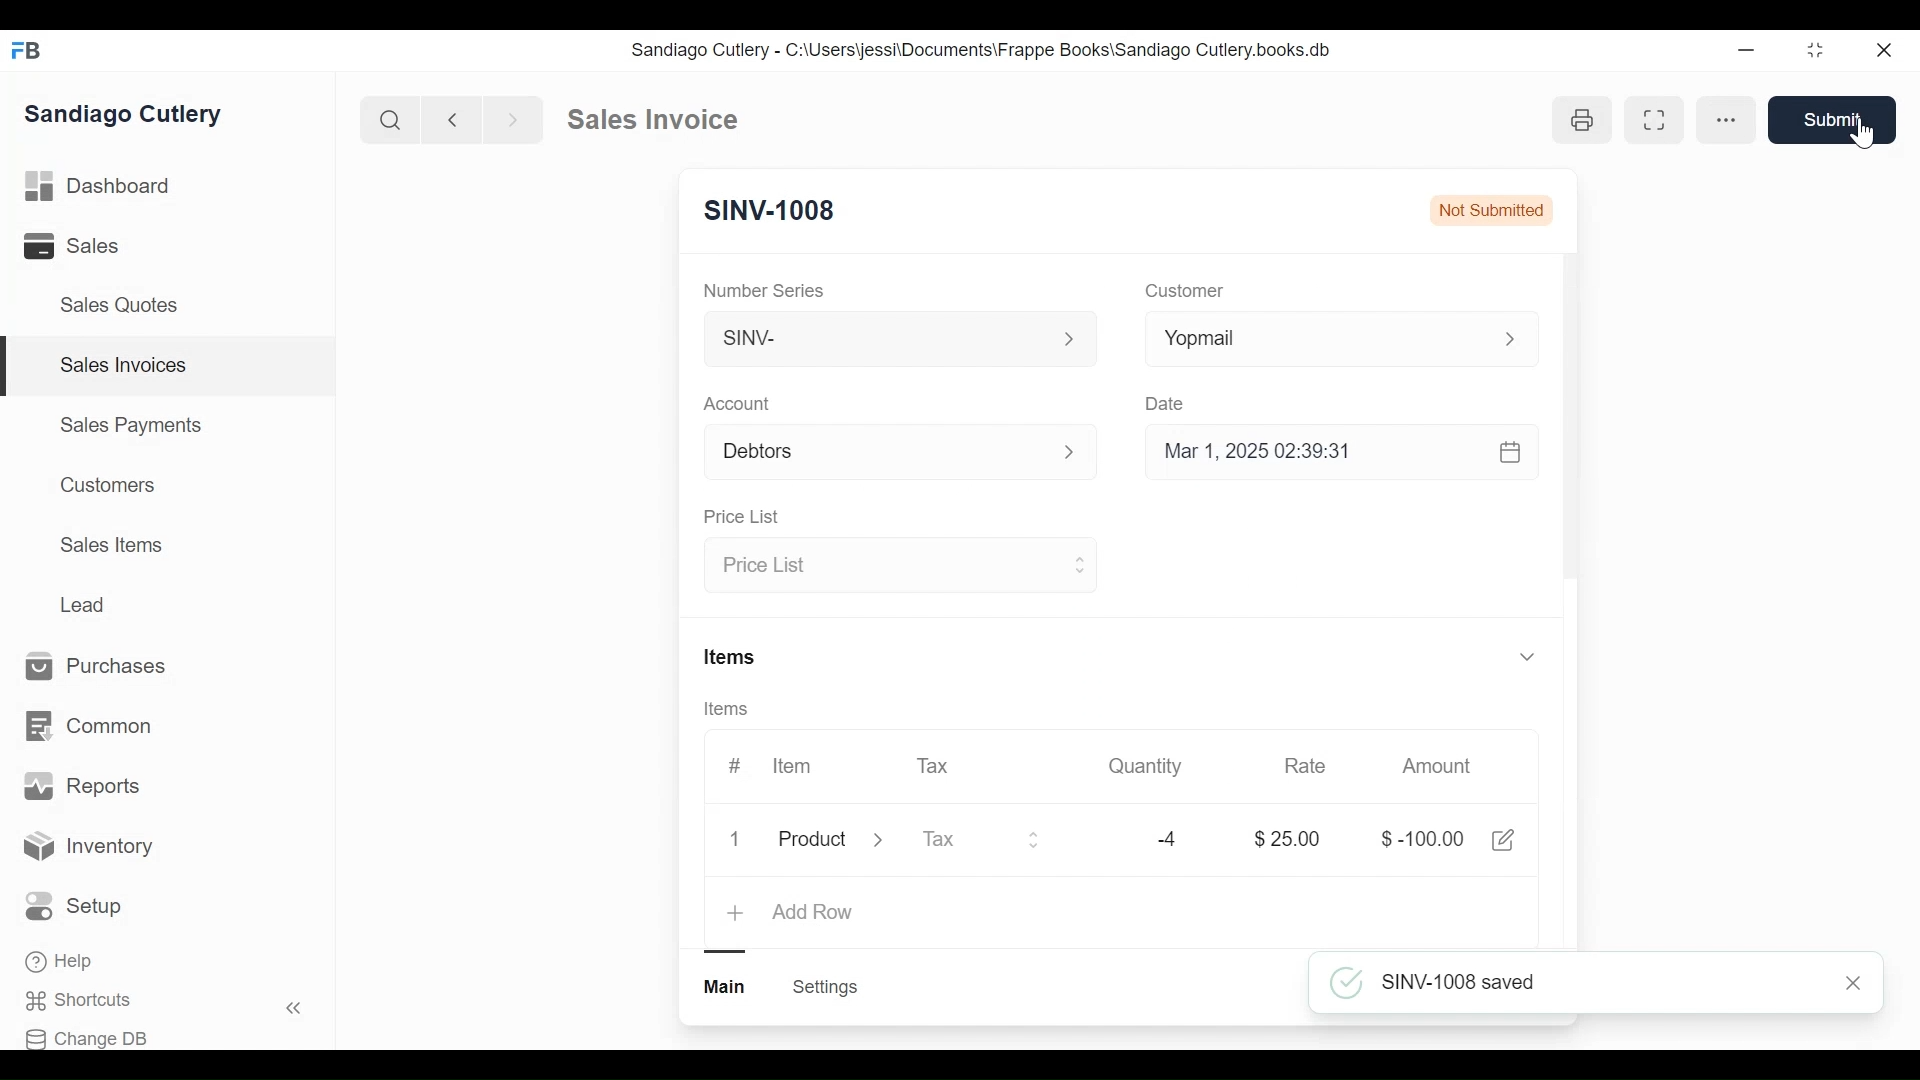 This screenshot has height=1080, width=1920. I want to click on Sales Payments, so click(131, 425).